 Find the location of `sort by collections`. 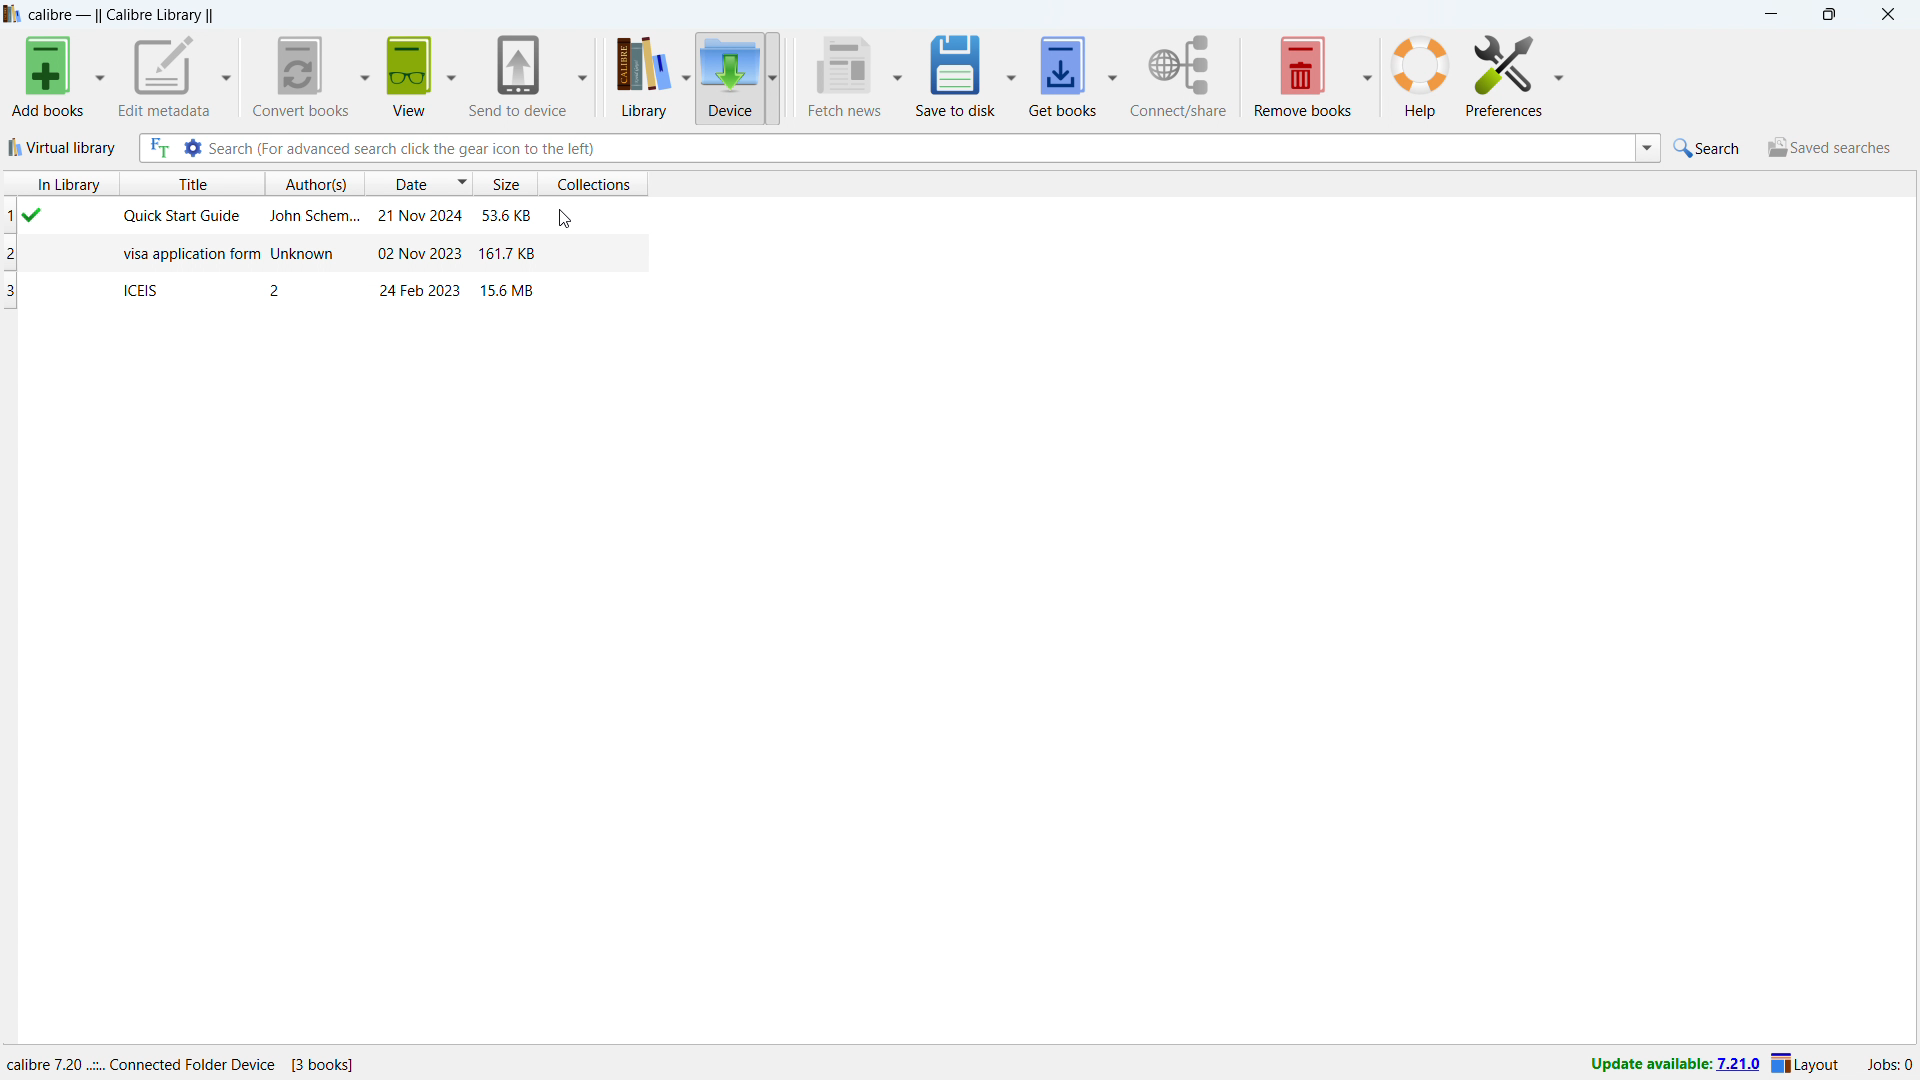

sort by collections is located at coordinates (600, 182).